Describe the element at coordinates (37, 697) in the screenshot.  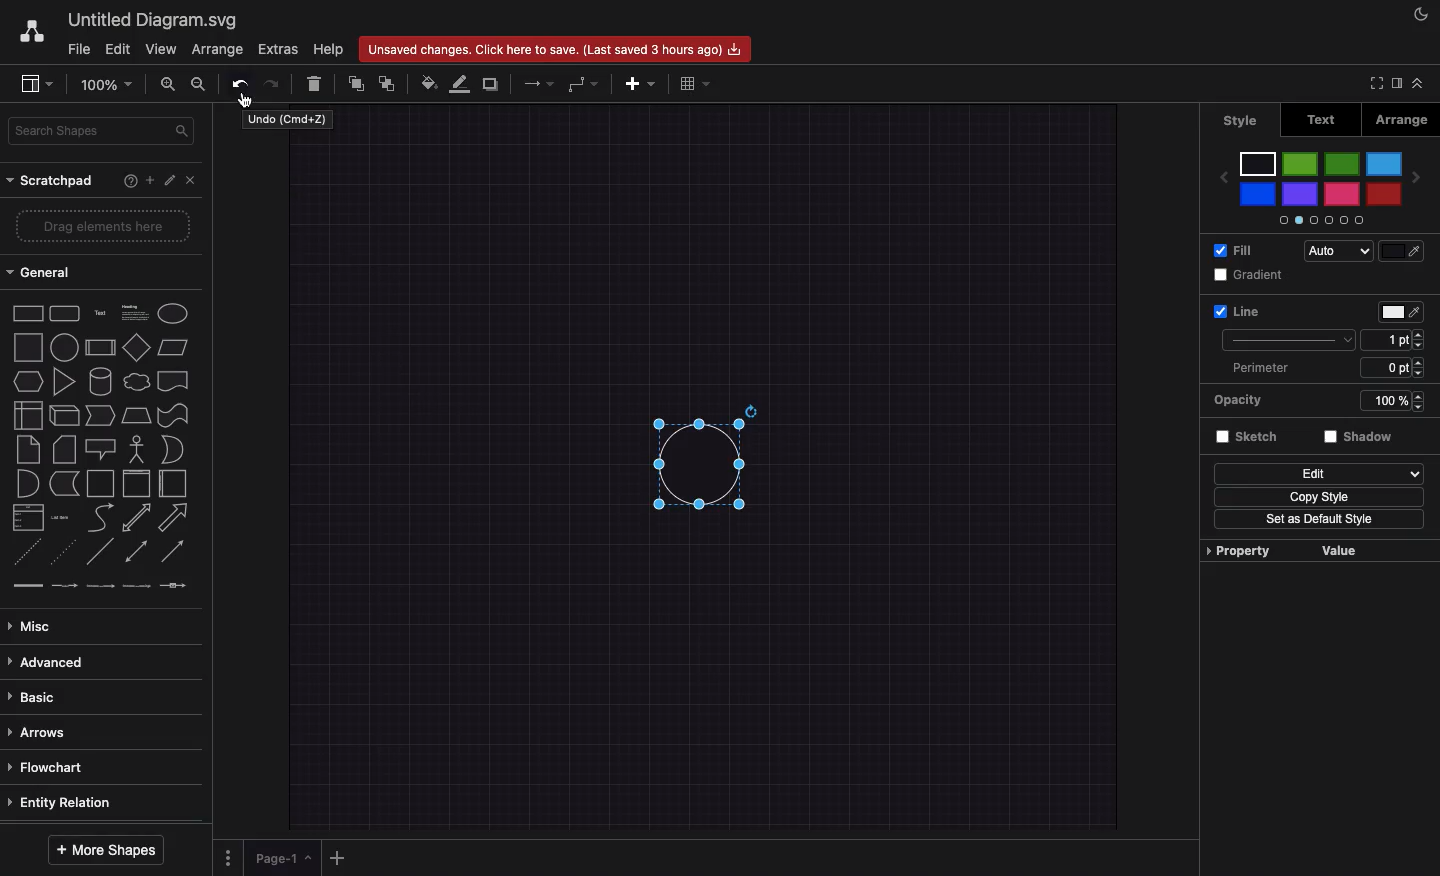
I see `Basic` at that location.